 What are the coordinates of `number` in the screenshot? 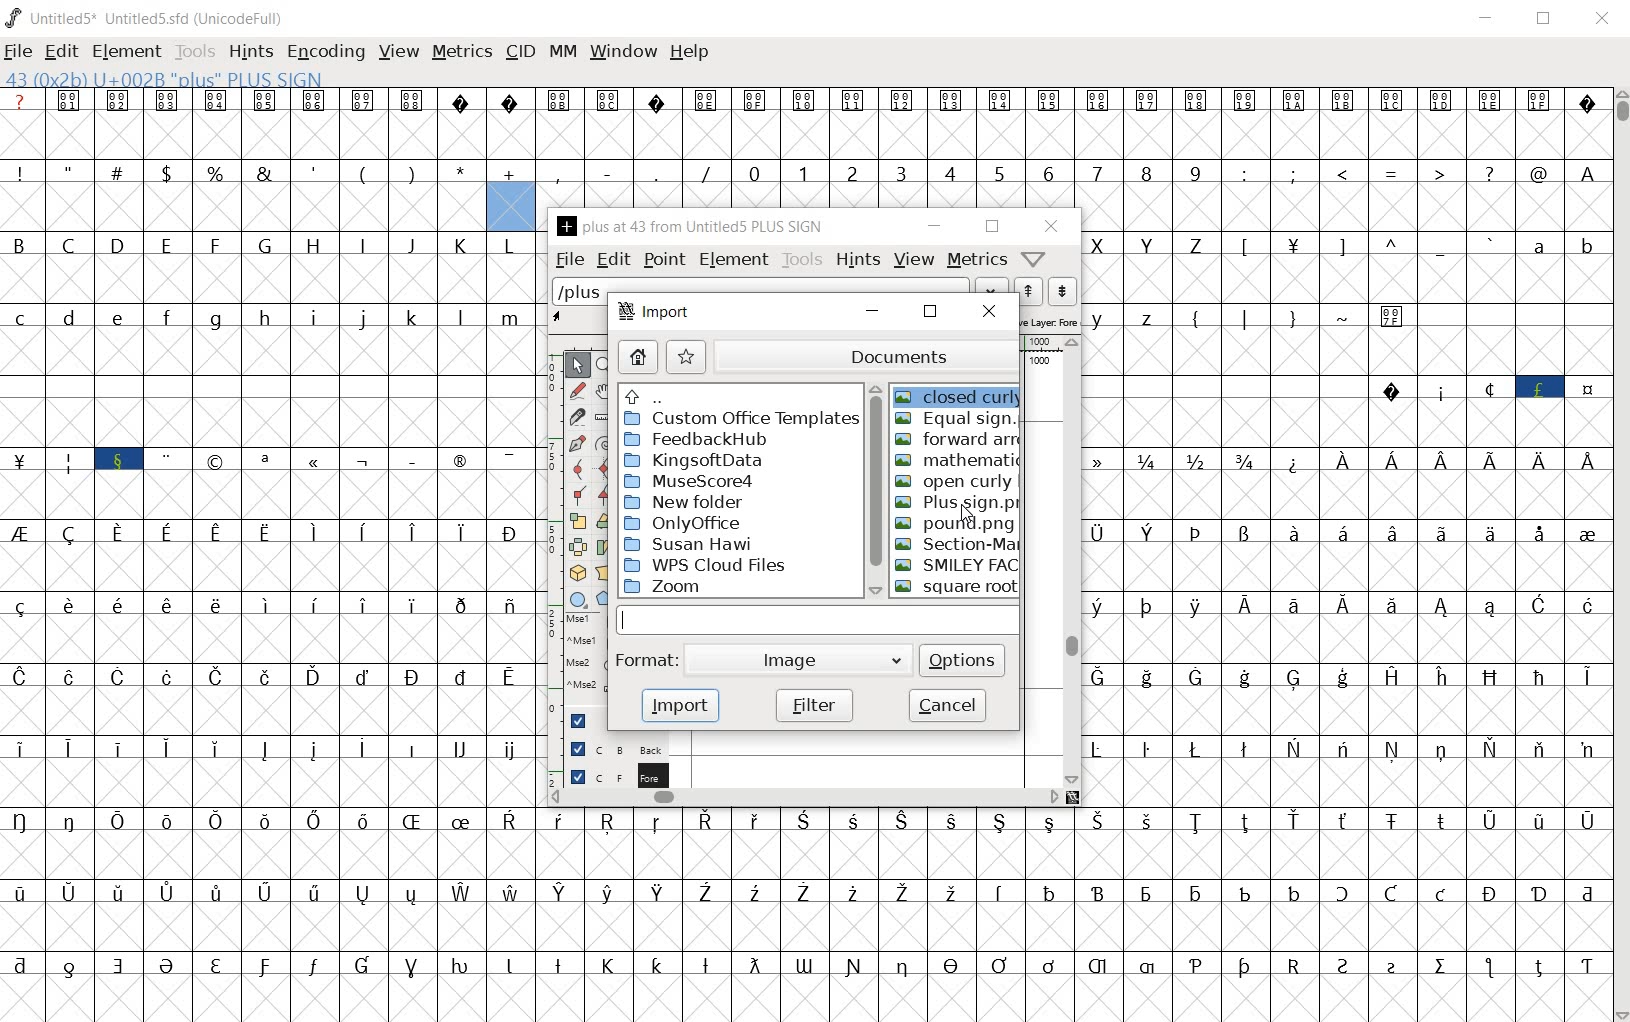 It's located at (976, 186).